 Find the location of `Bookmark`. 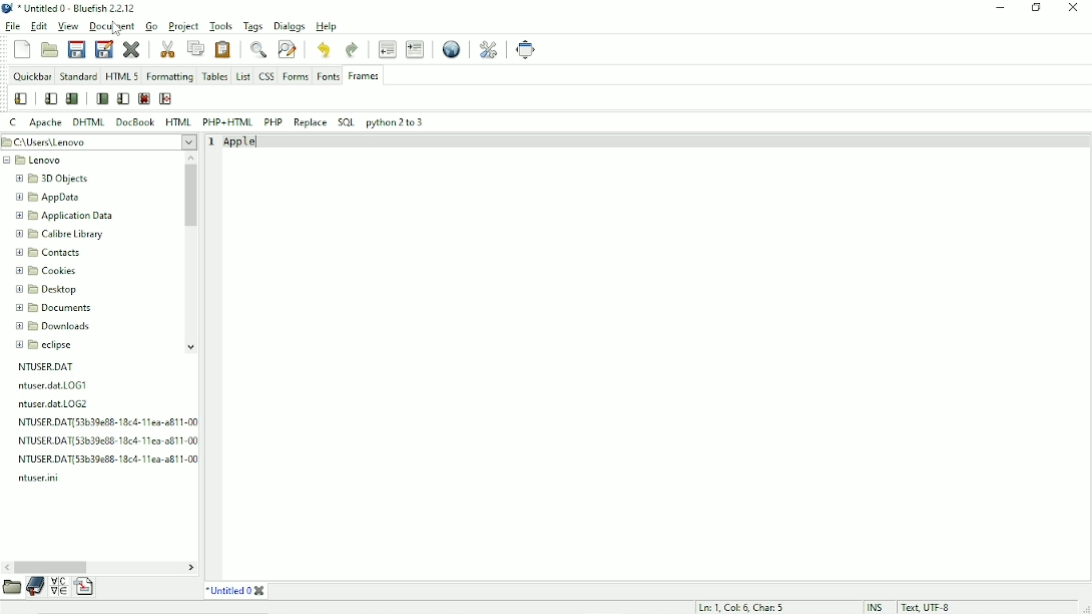

Bookmark is located at coordinates (34, 588).